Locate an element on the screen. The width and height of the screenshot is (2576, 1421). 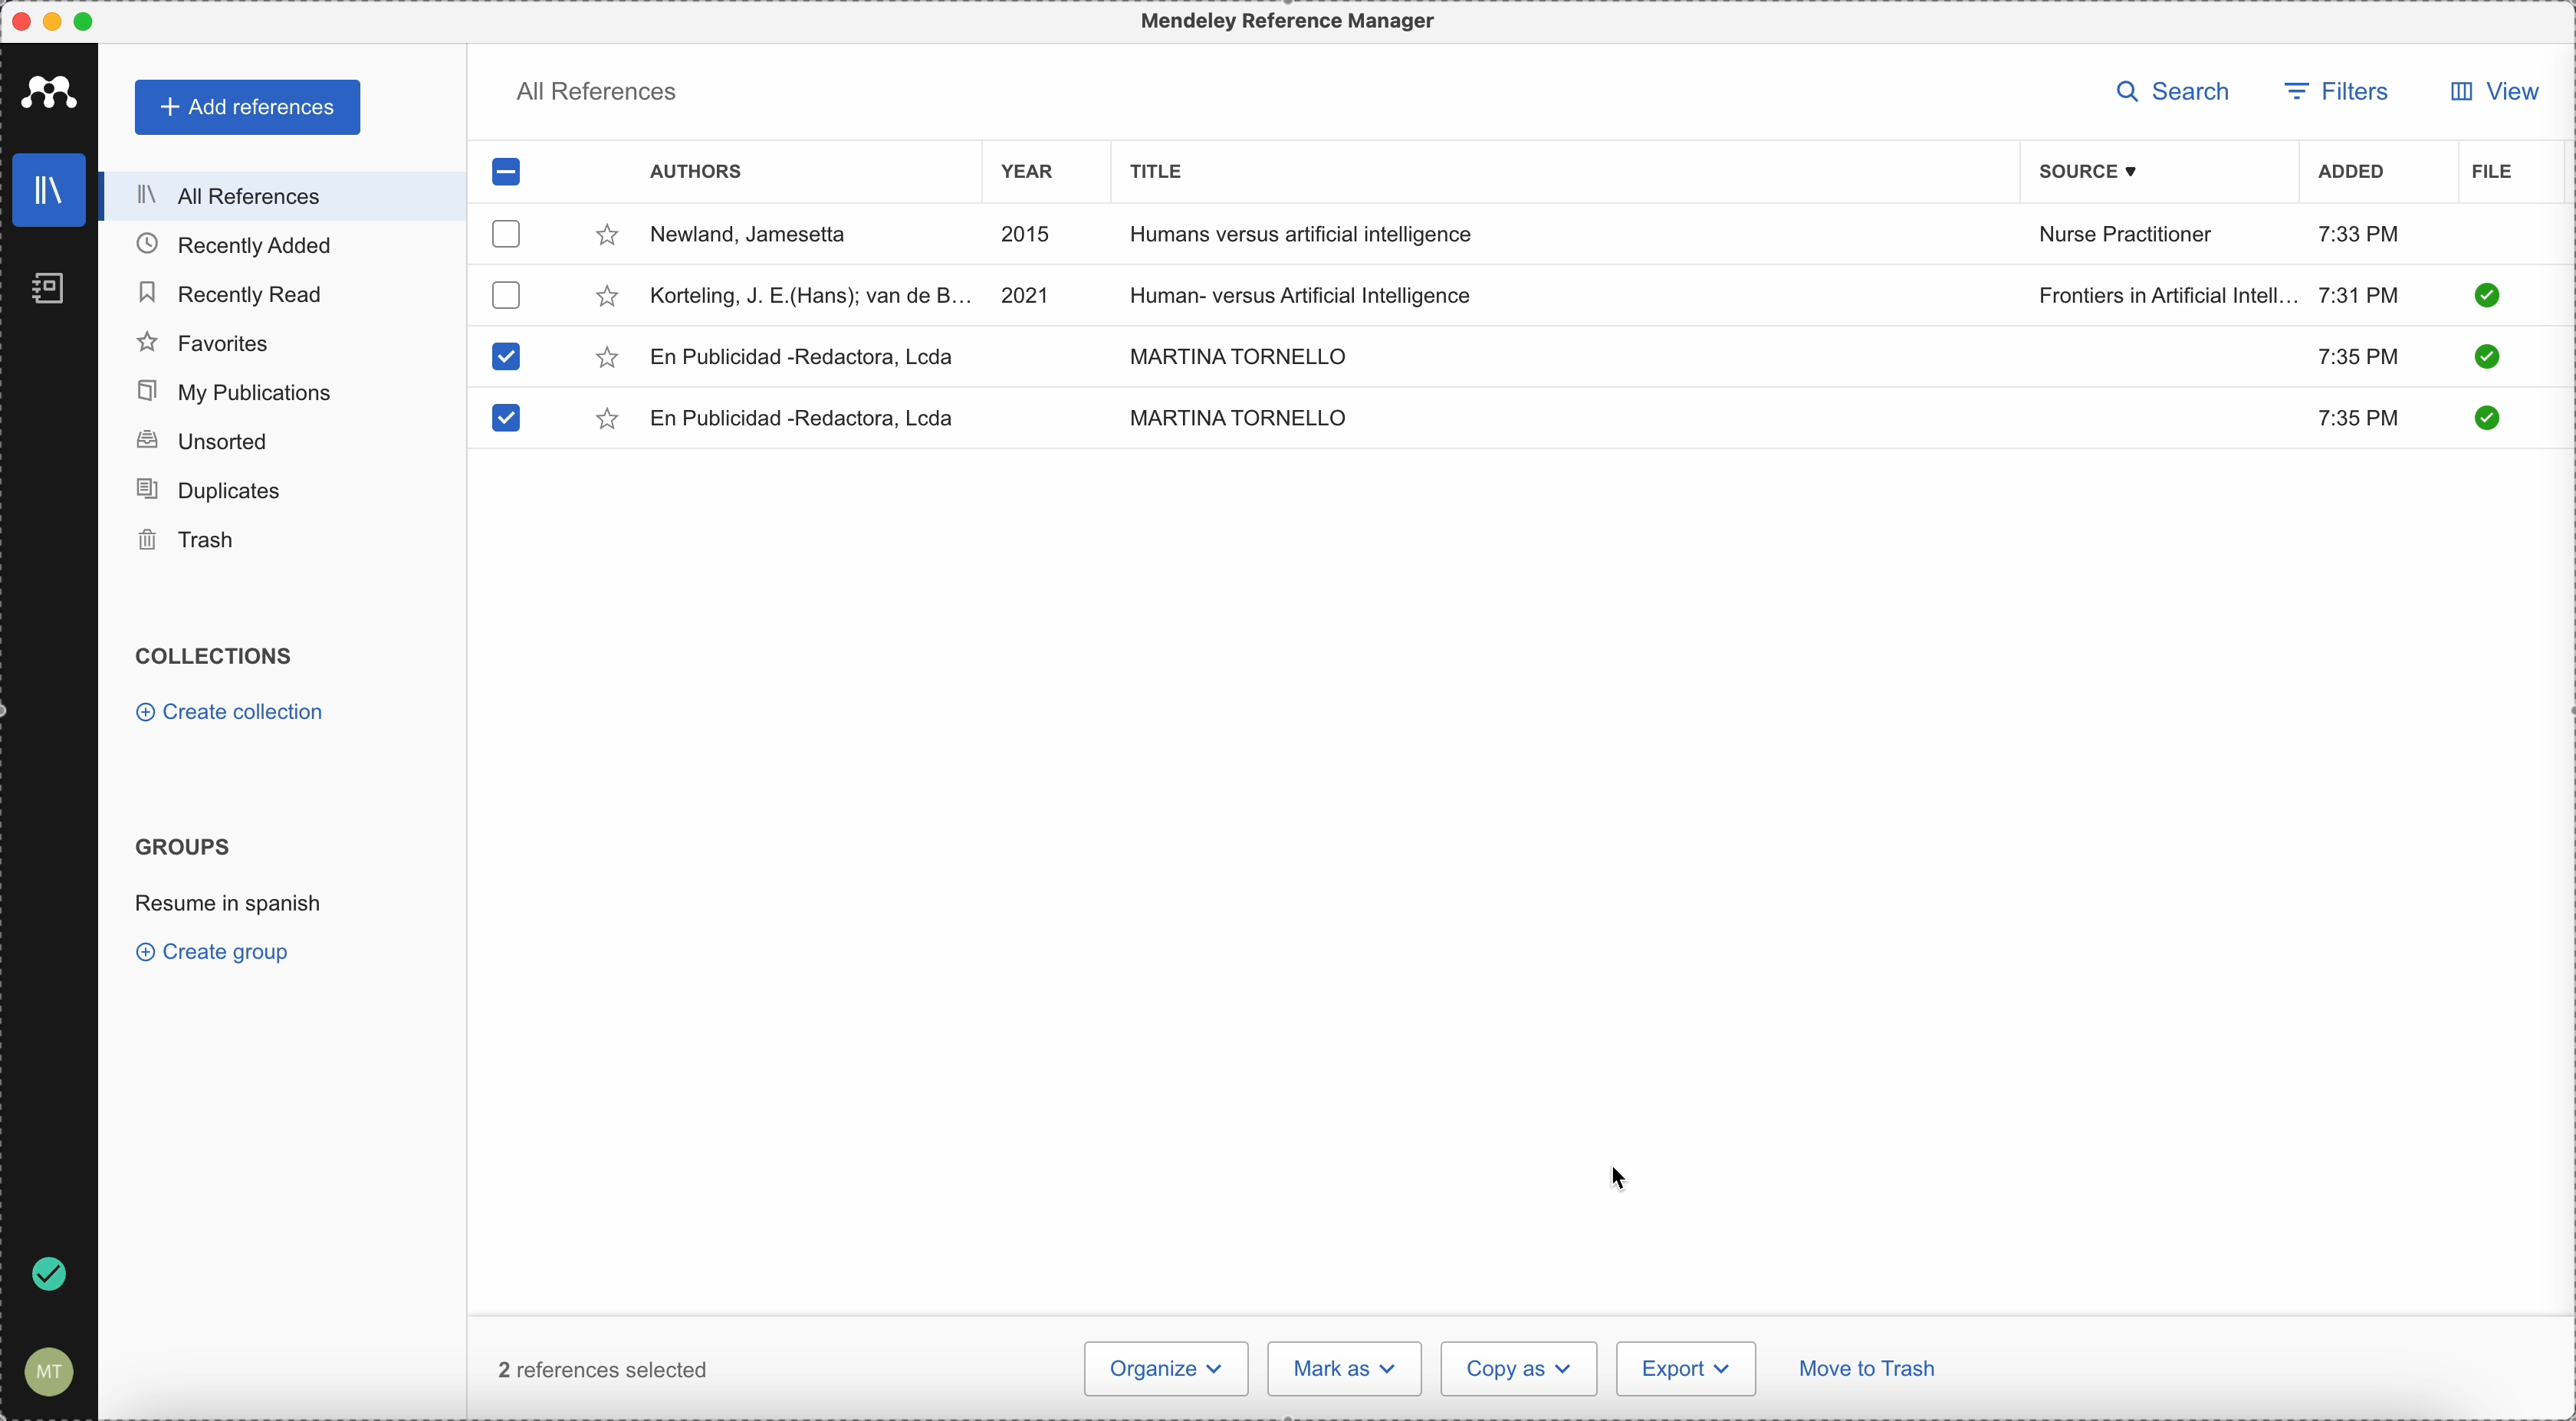
check it is located at coordinates (2486, 295).